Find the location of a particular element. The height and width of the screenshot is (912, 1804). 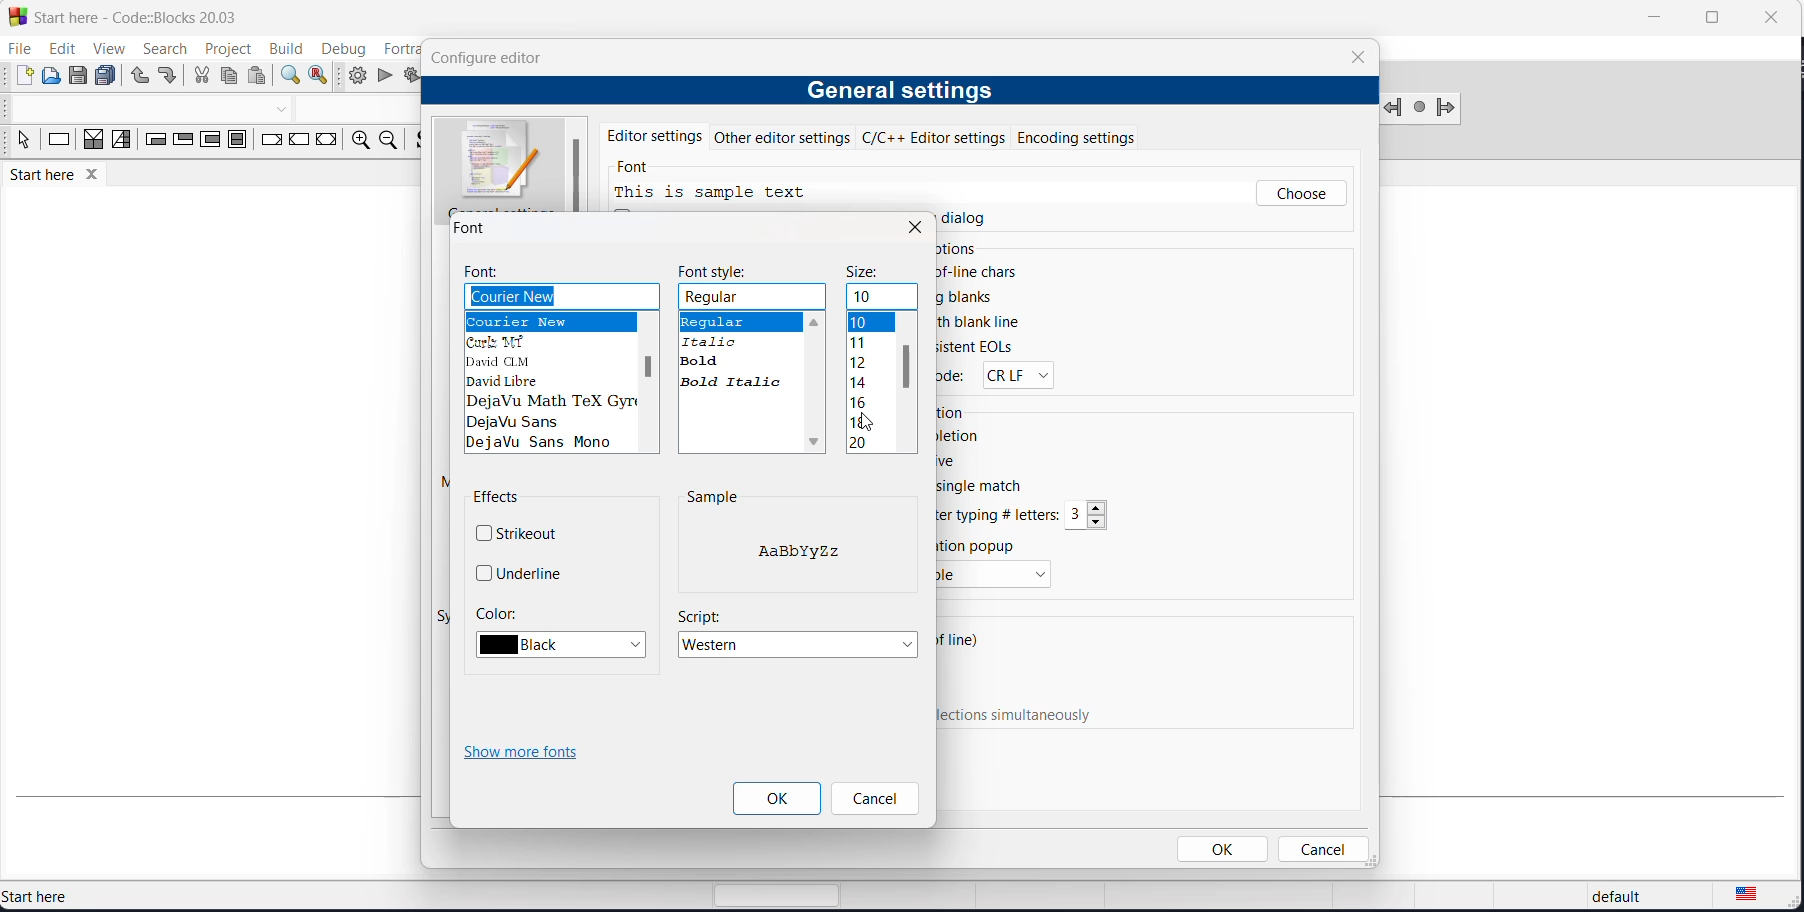

open is located at coordinates (52, 77).